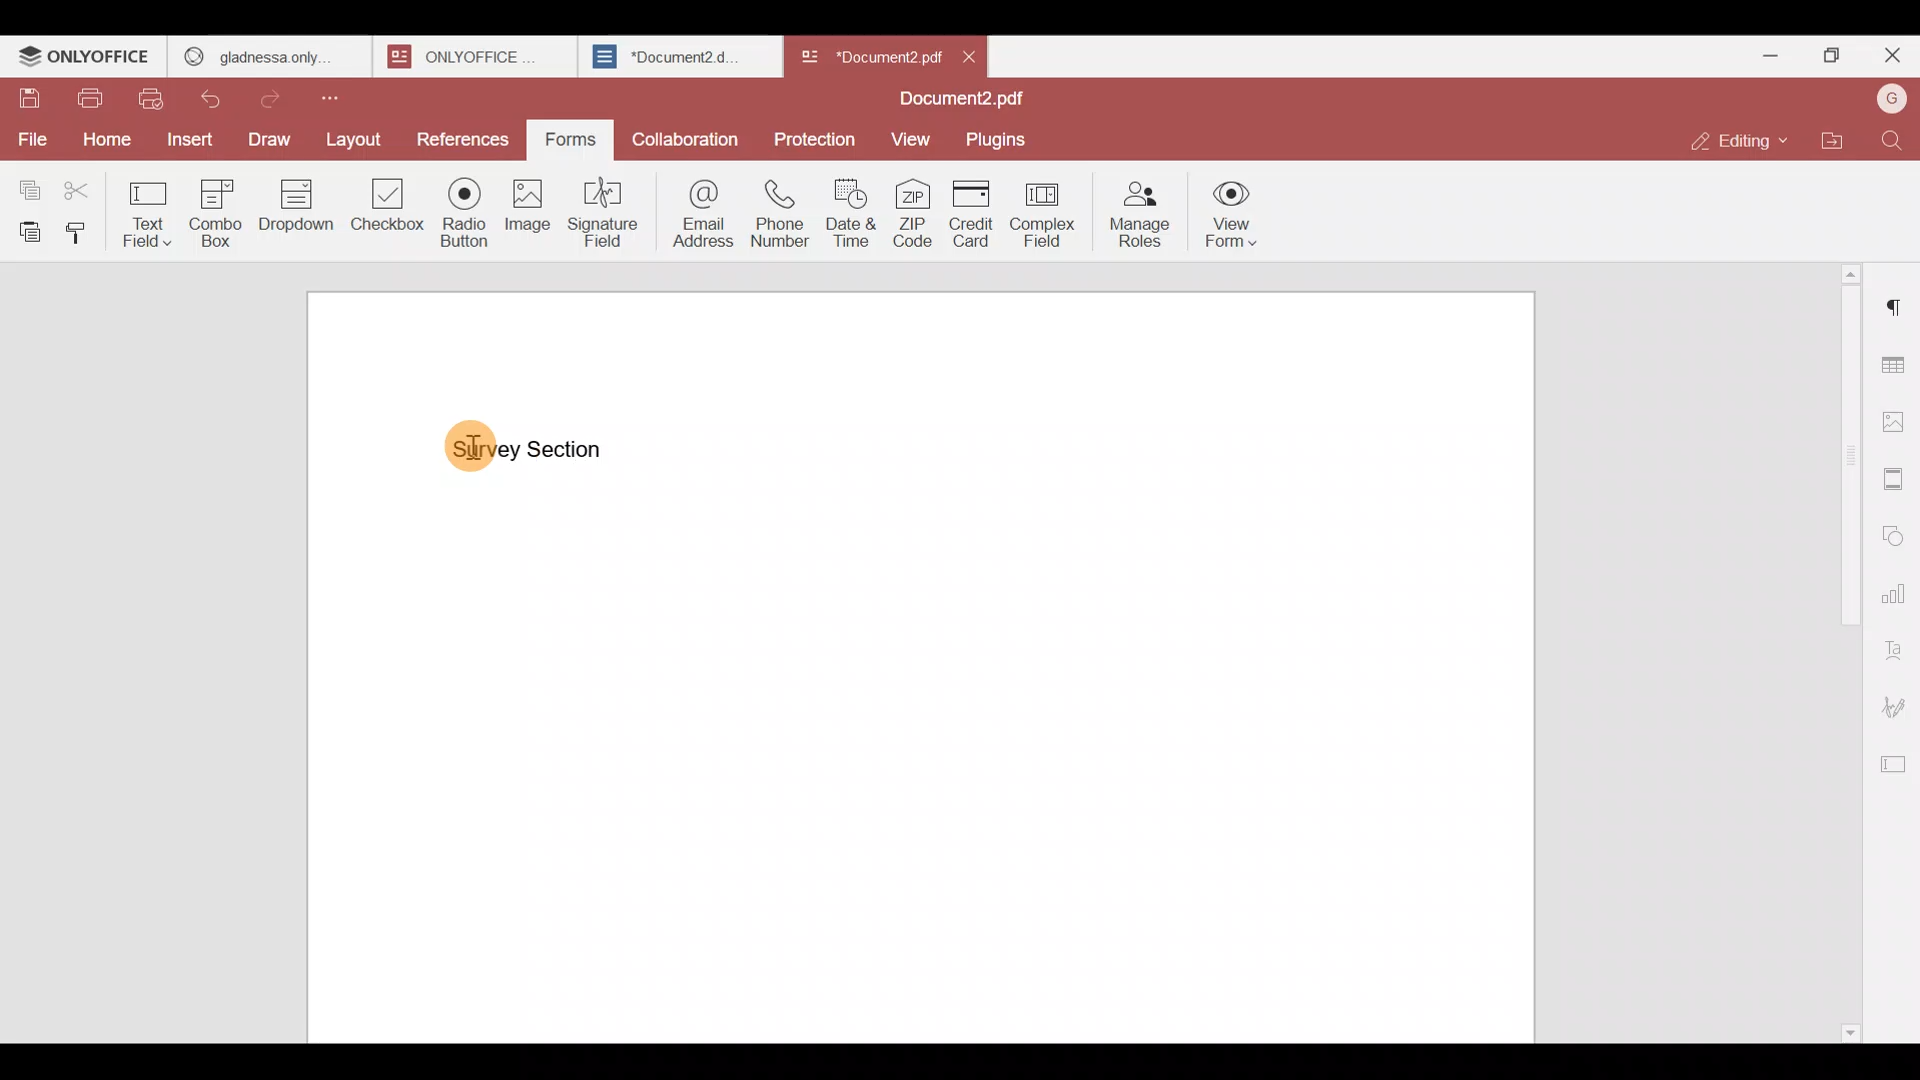  Describe the element at coordinates (1897, 141) in the screenshot. I see `Find` at that location.